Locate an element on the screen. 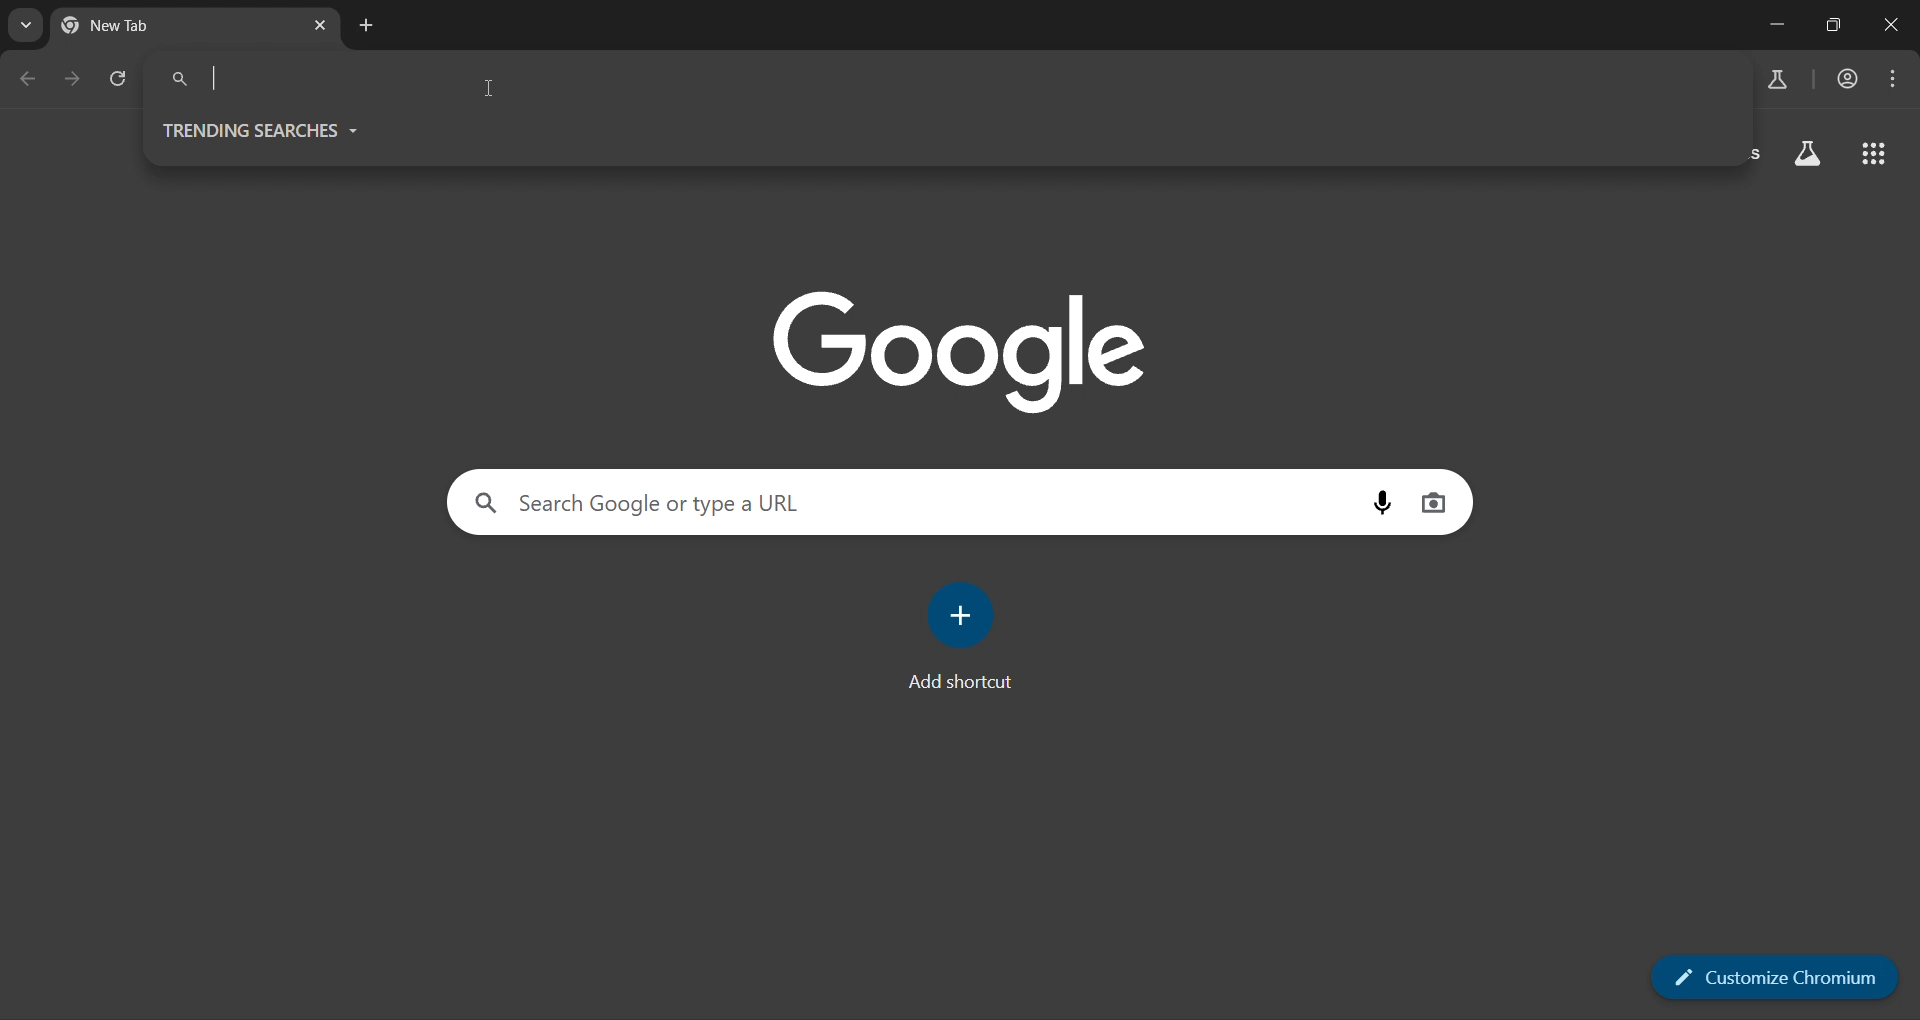  trending searches is located at coordinates (265, 129).